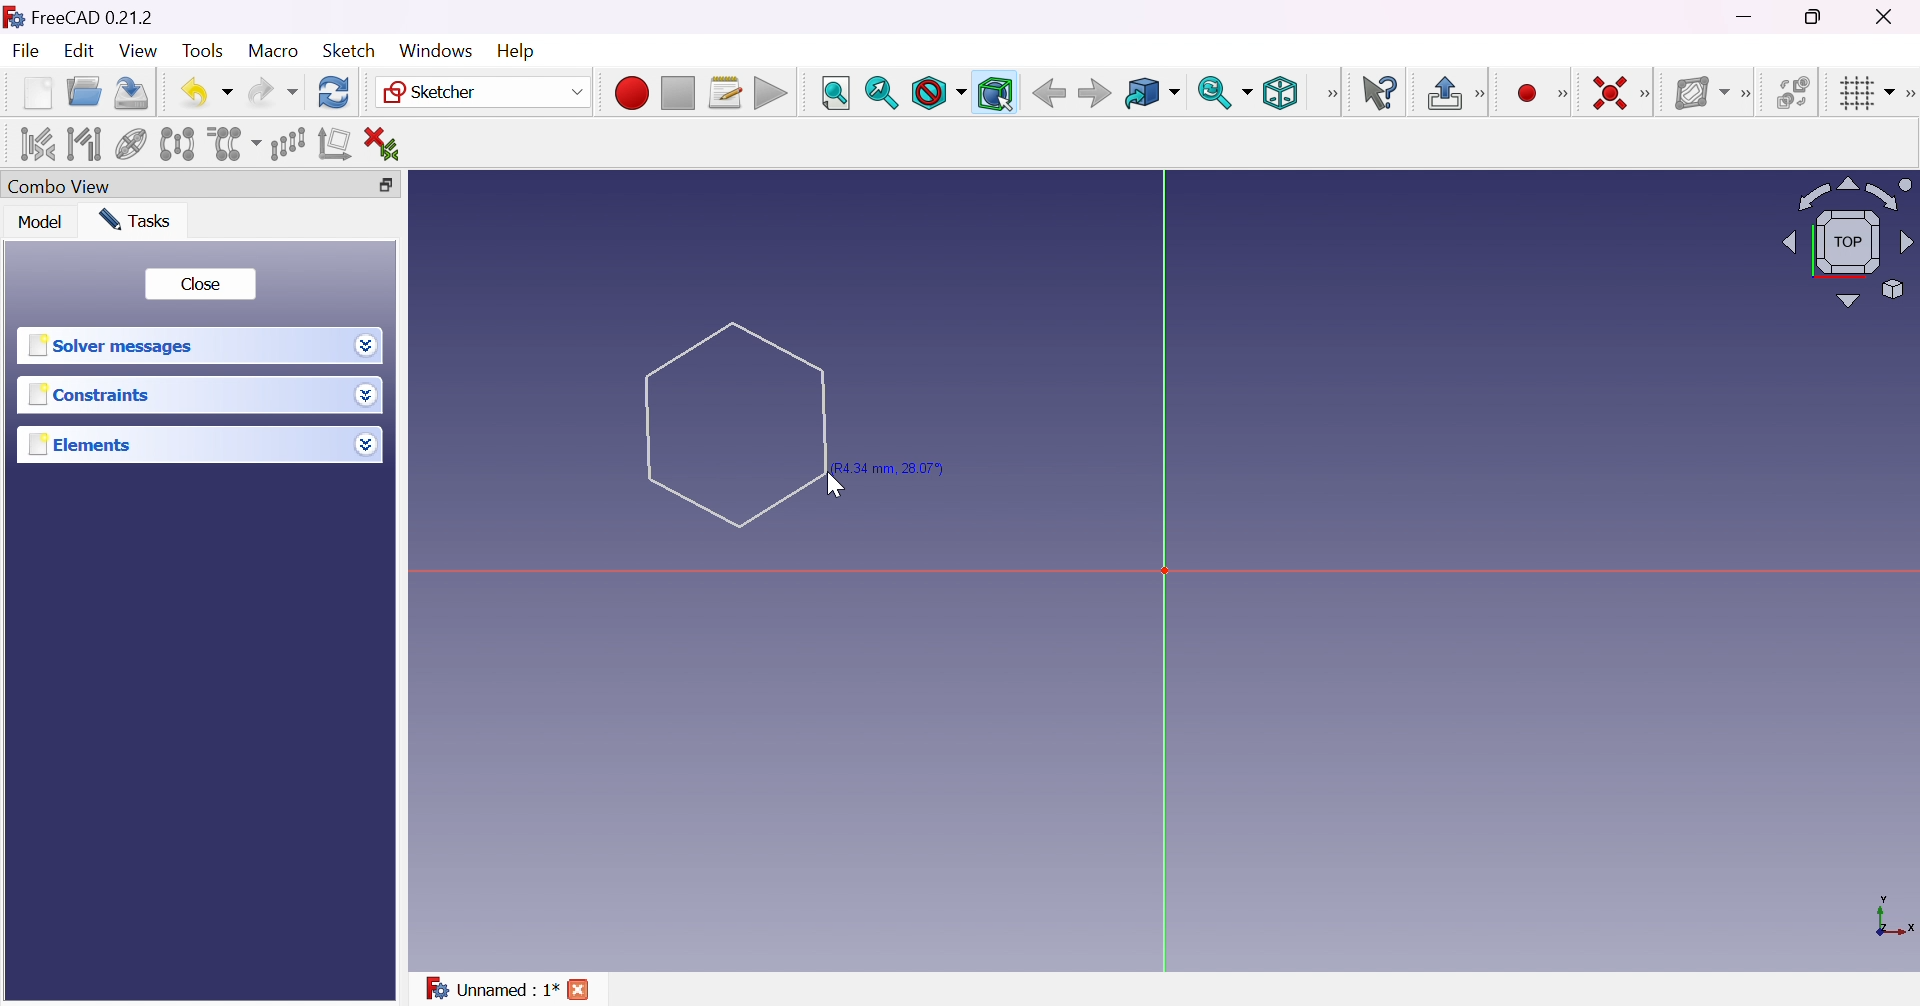 This screenshot has width=1920, height=1006. Describe the element at coordinates (1045, 93) in the screenshot. I see `Back` at that location.